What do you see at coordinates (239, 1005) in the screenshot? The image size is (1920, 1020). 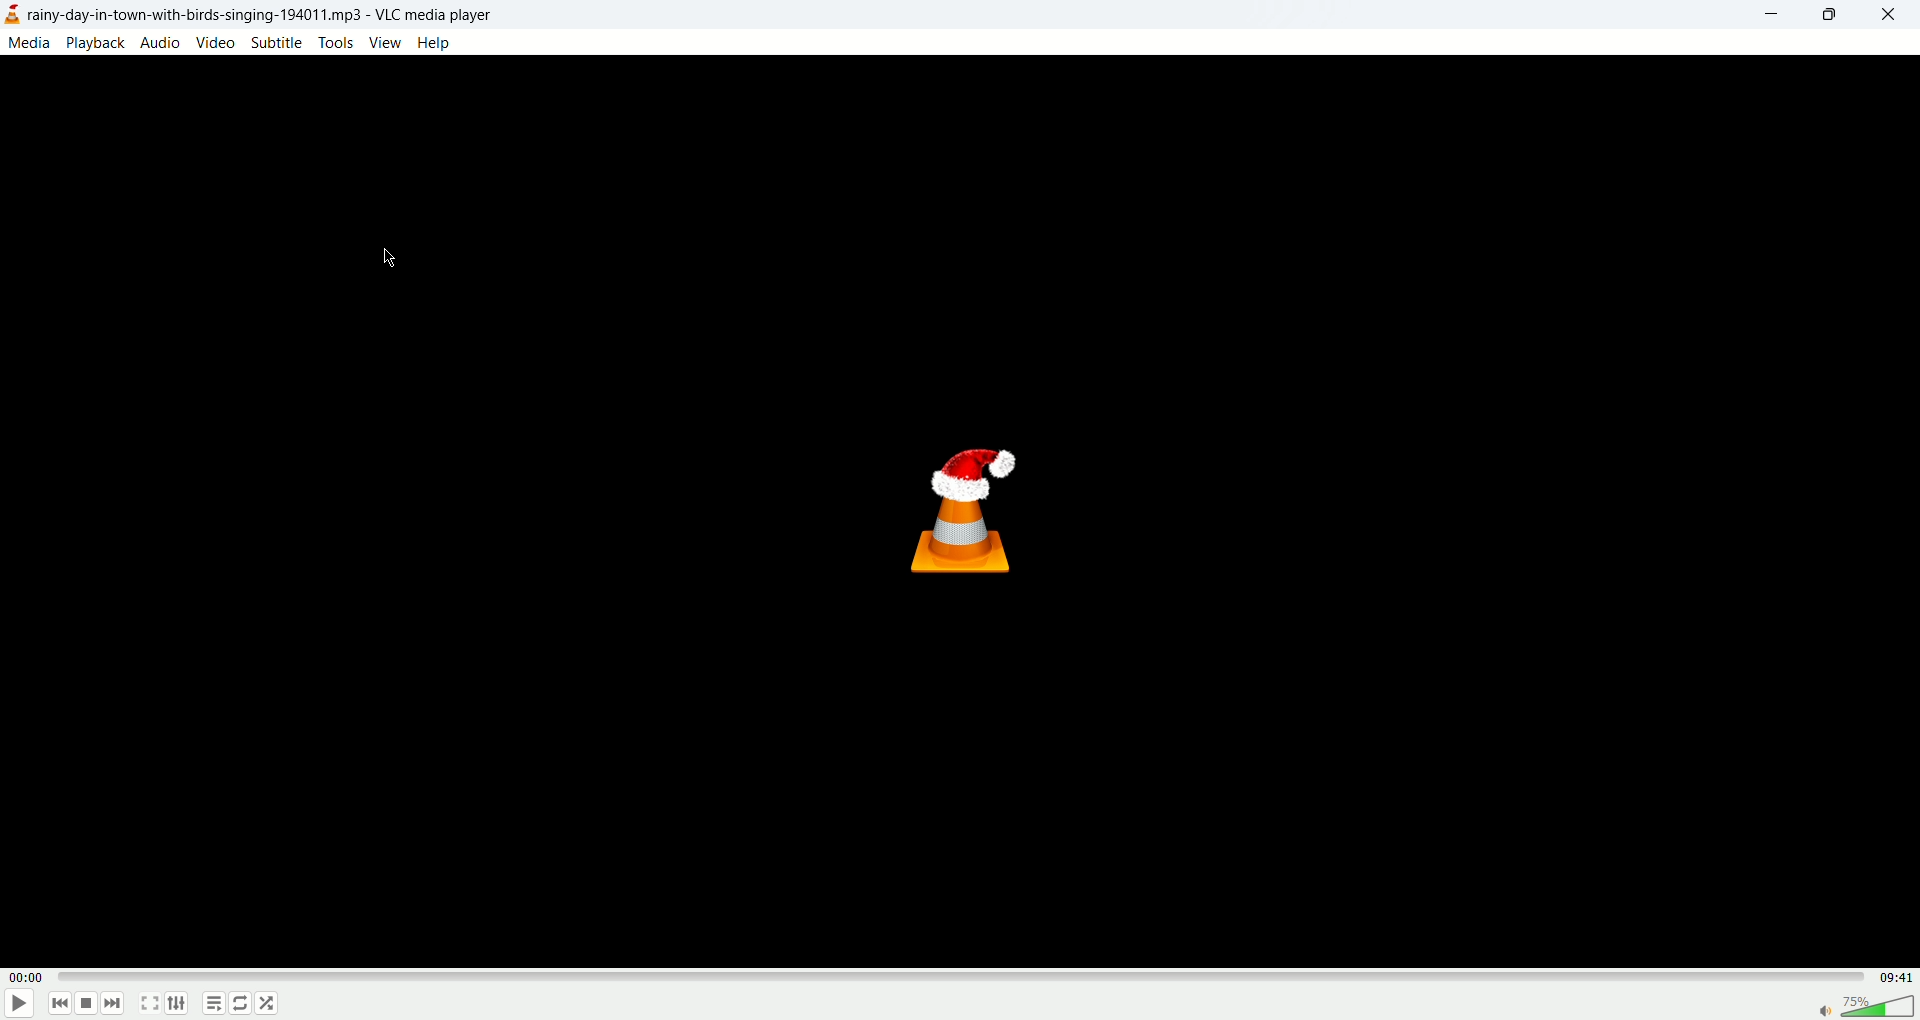 I see `loop` at bounding box center [239, 1005].